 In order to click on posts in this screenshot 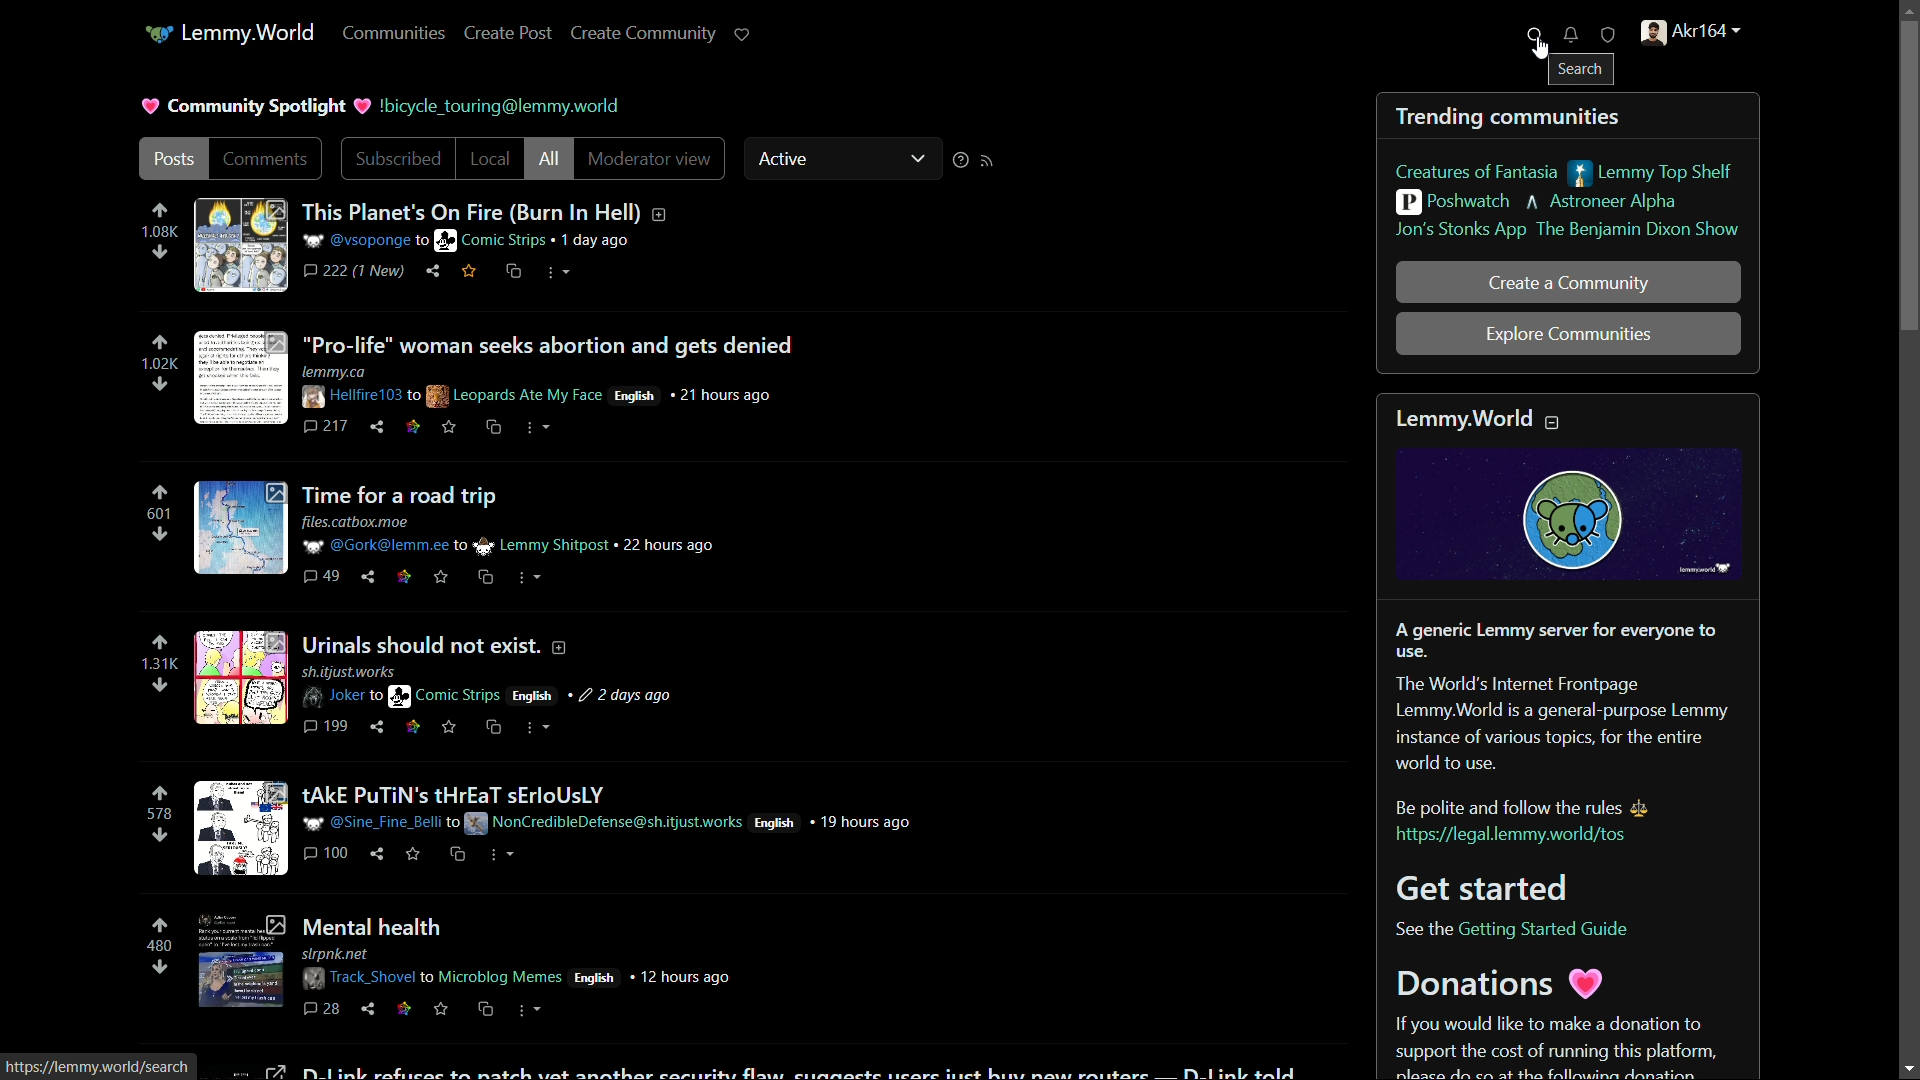, I will do `click(175, 159)`.